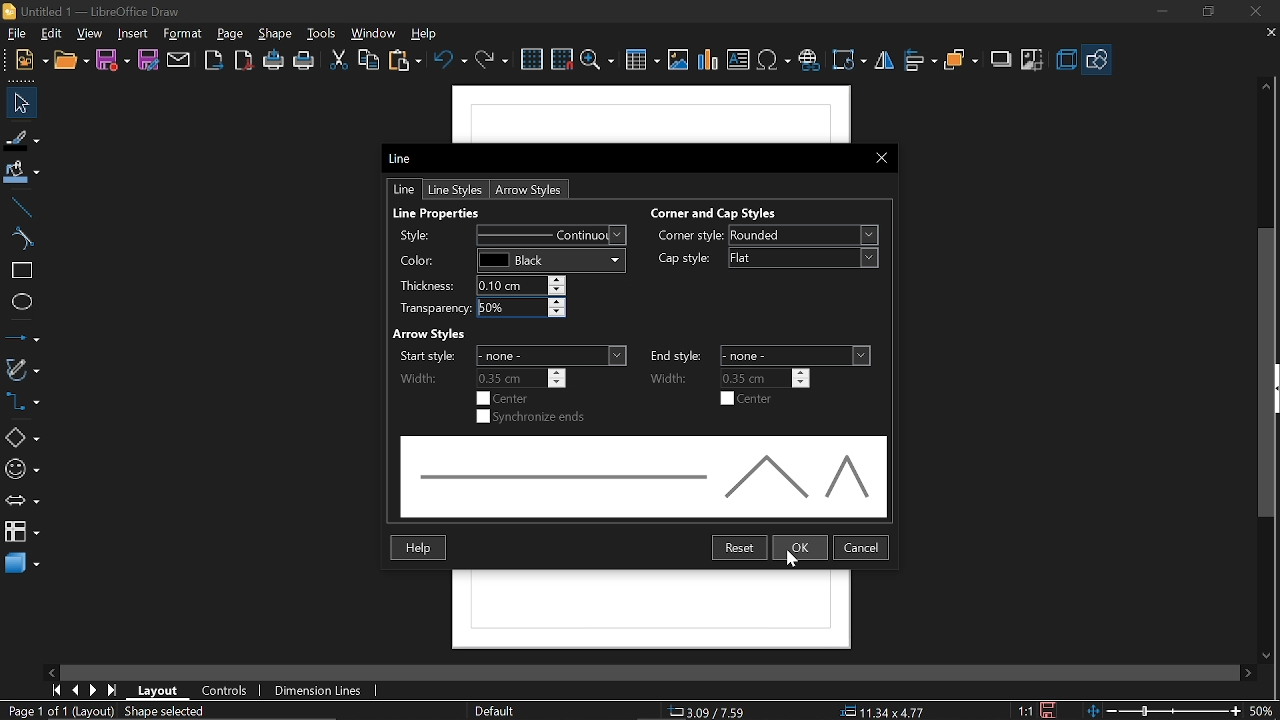  I want to click on Cancel, so click(862, 547).